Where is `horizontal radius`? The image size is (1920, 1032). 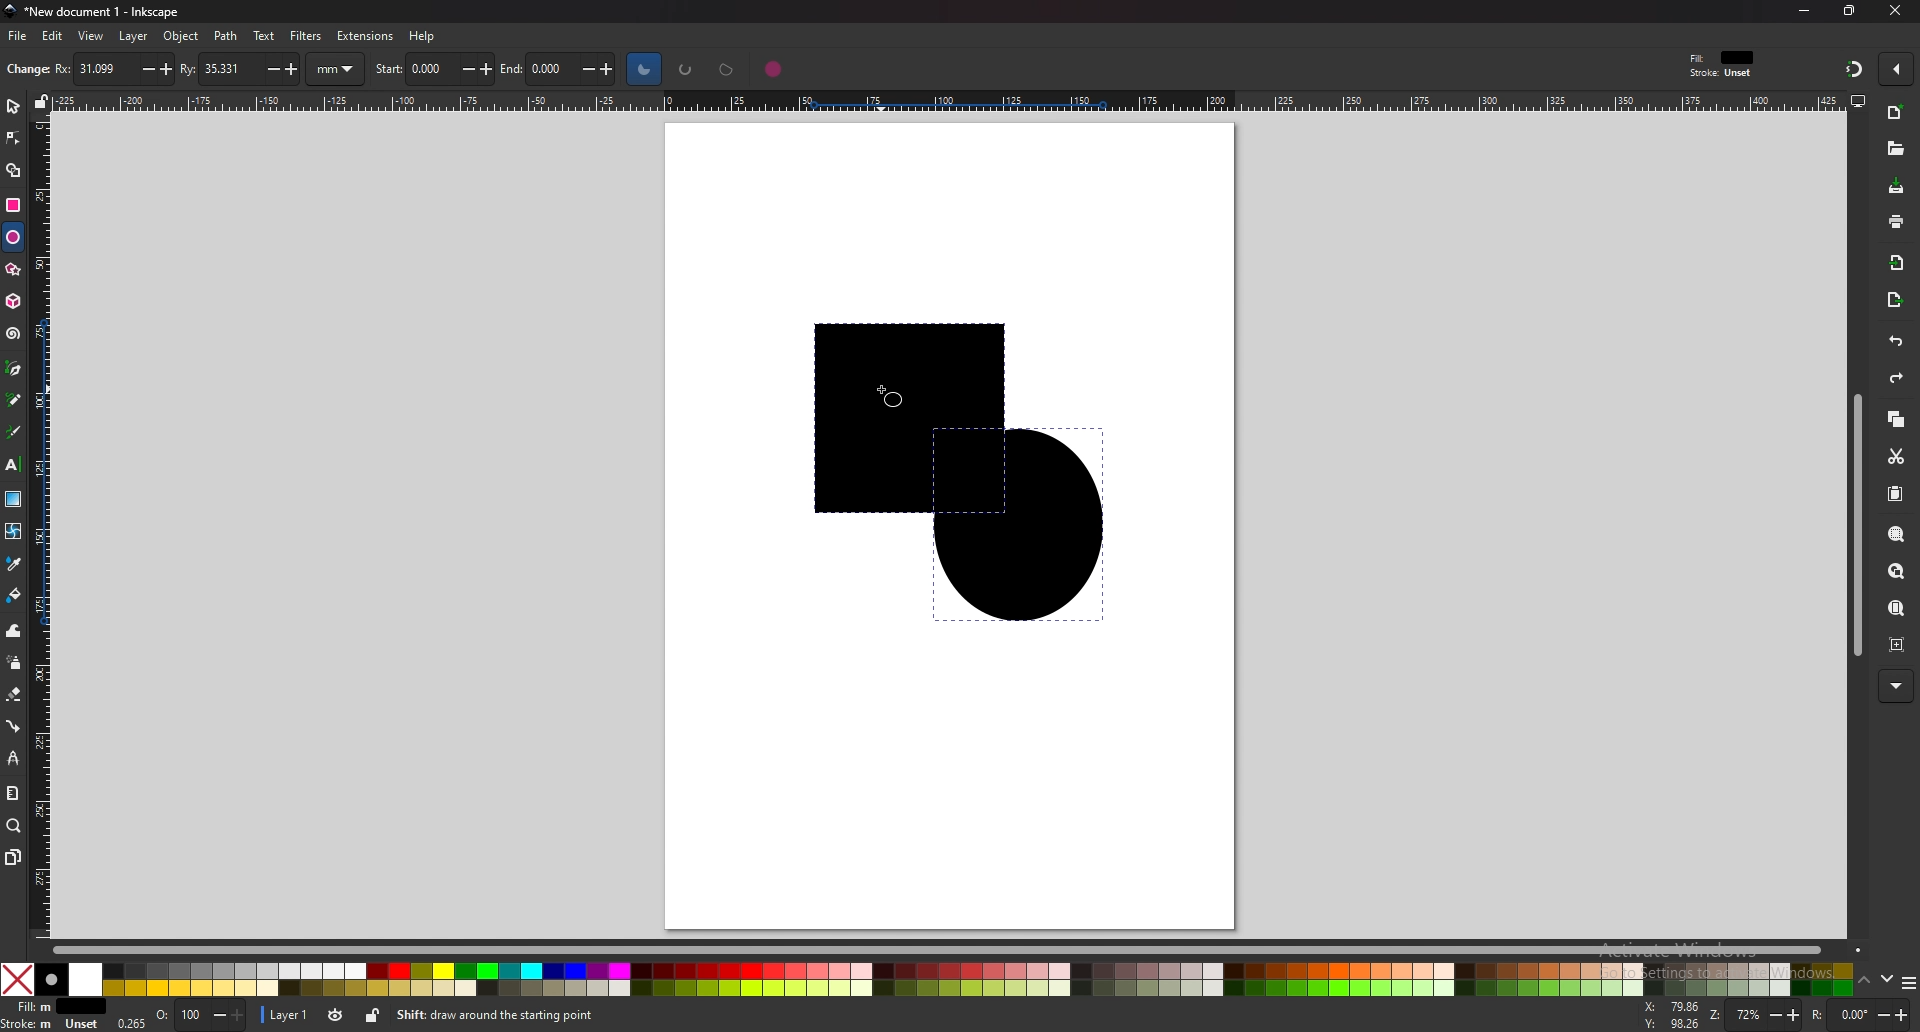 horizontal radius is located at coordinates (111, 68).